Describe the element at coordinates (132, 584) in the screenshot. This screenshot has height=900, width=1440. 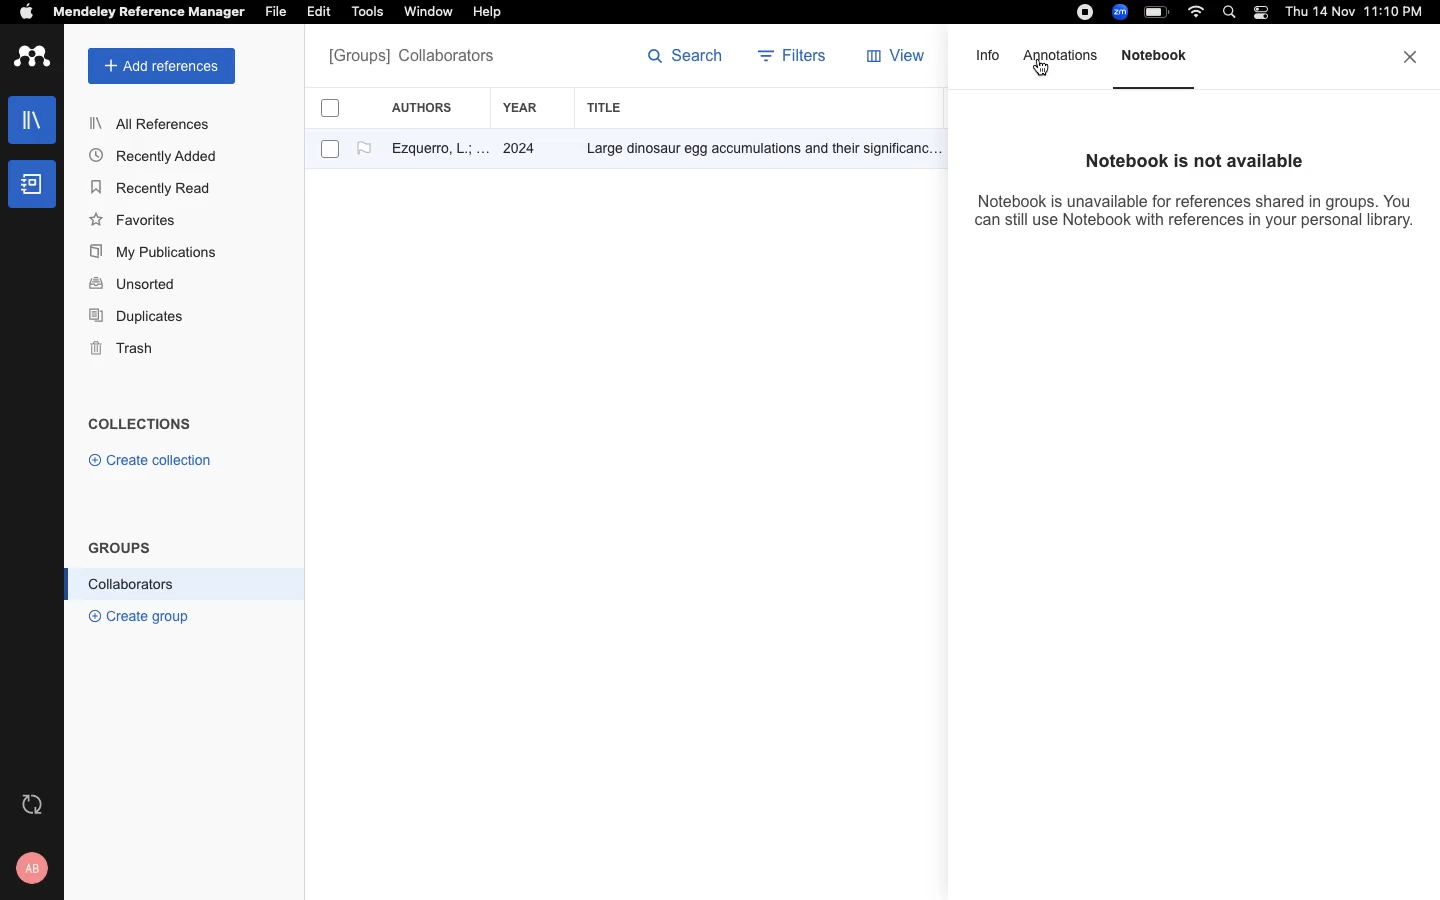
I see `Collaborators` at that location.